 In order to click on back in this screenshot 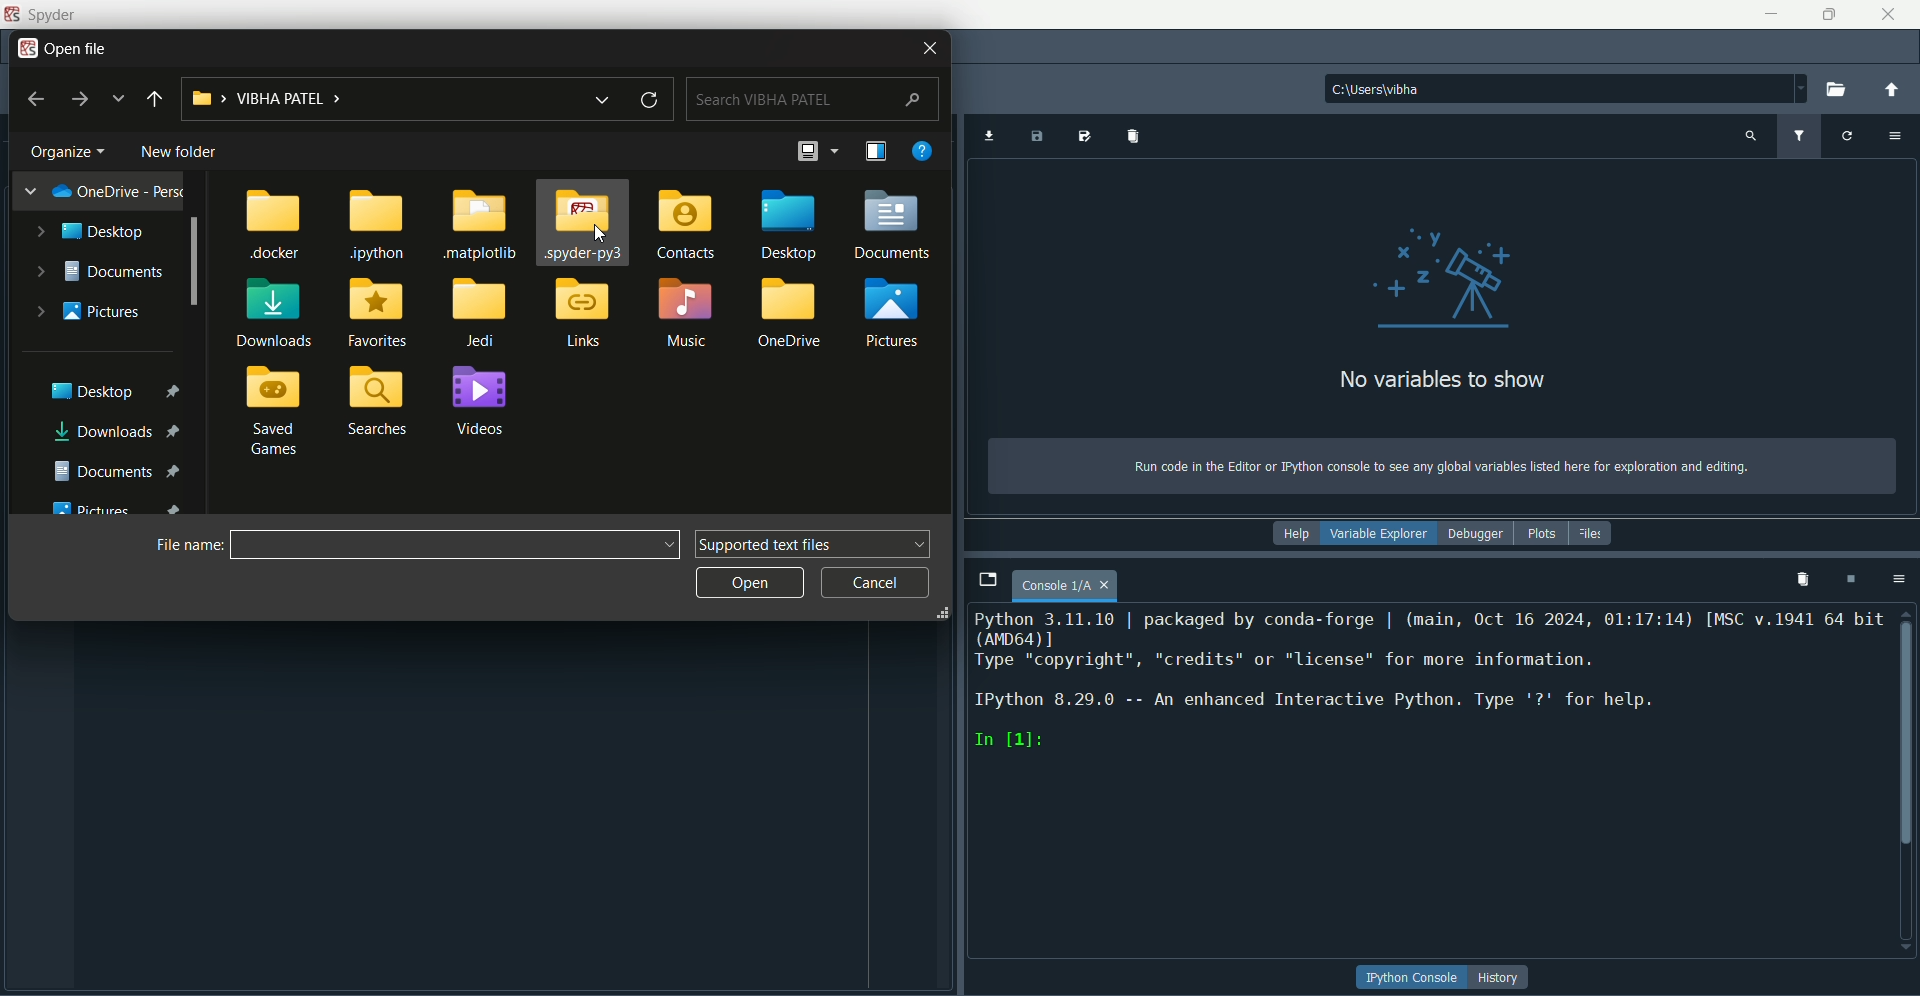, I will do `click(38, 97)`.